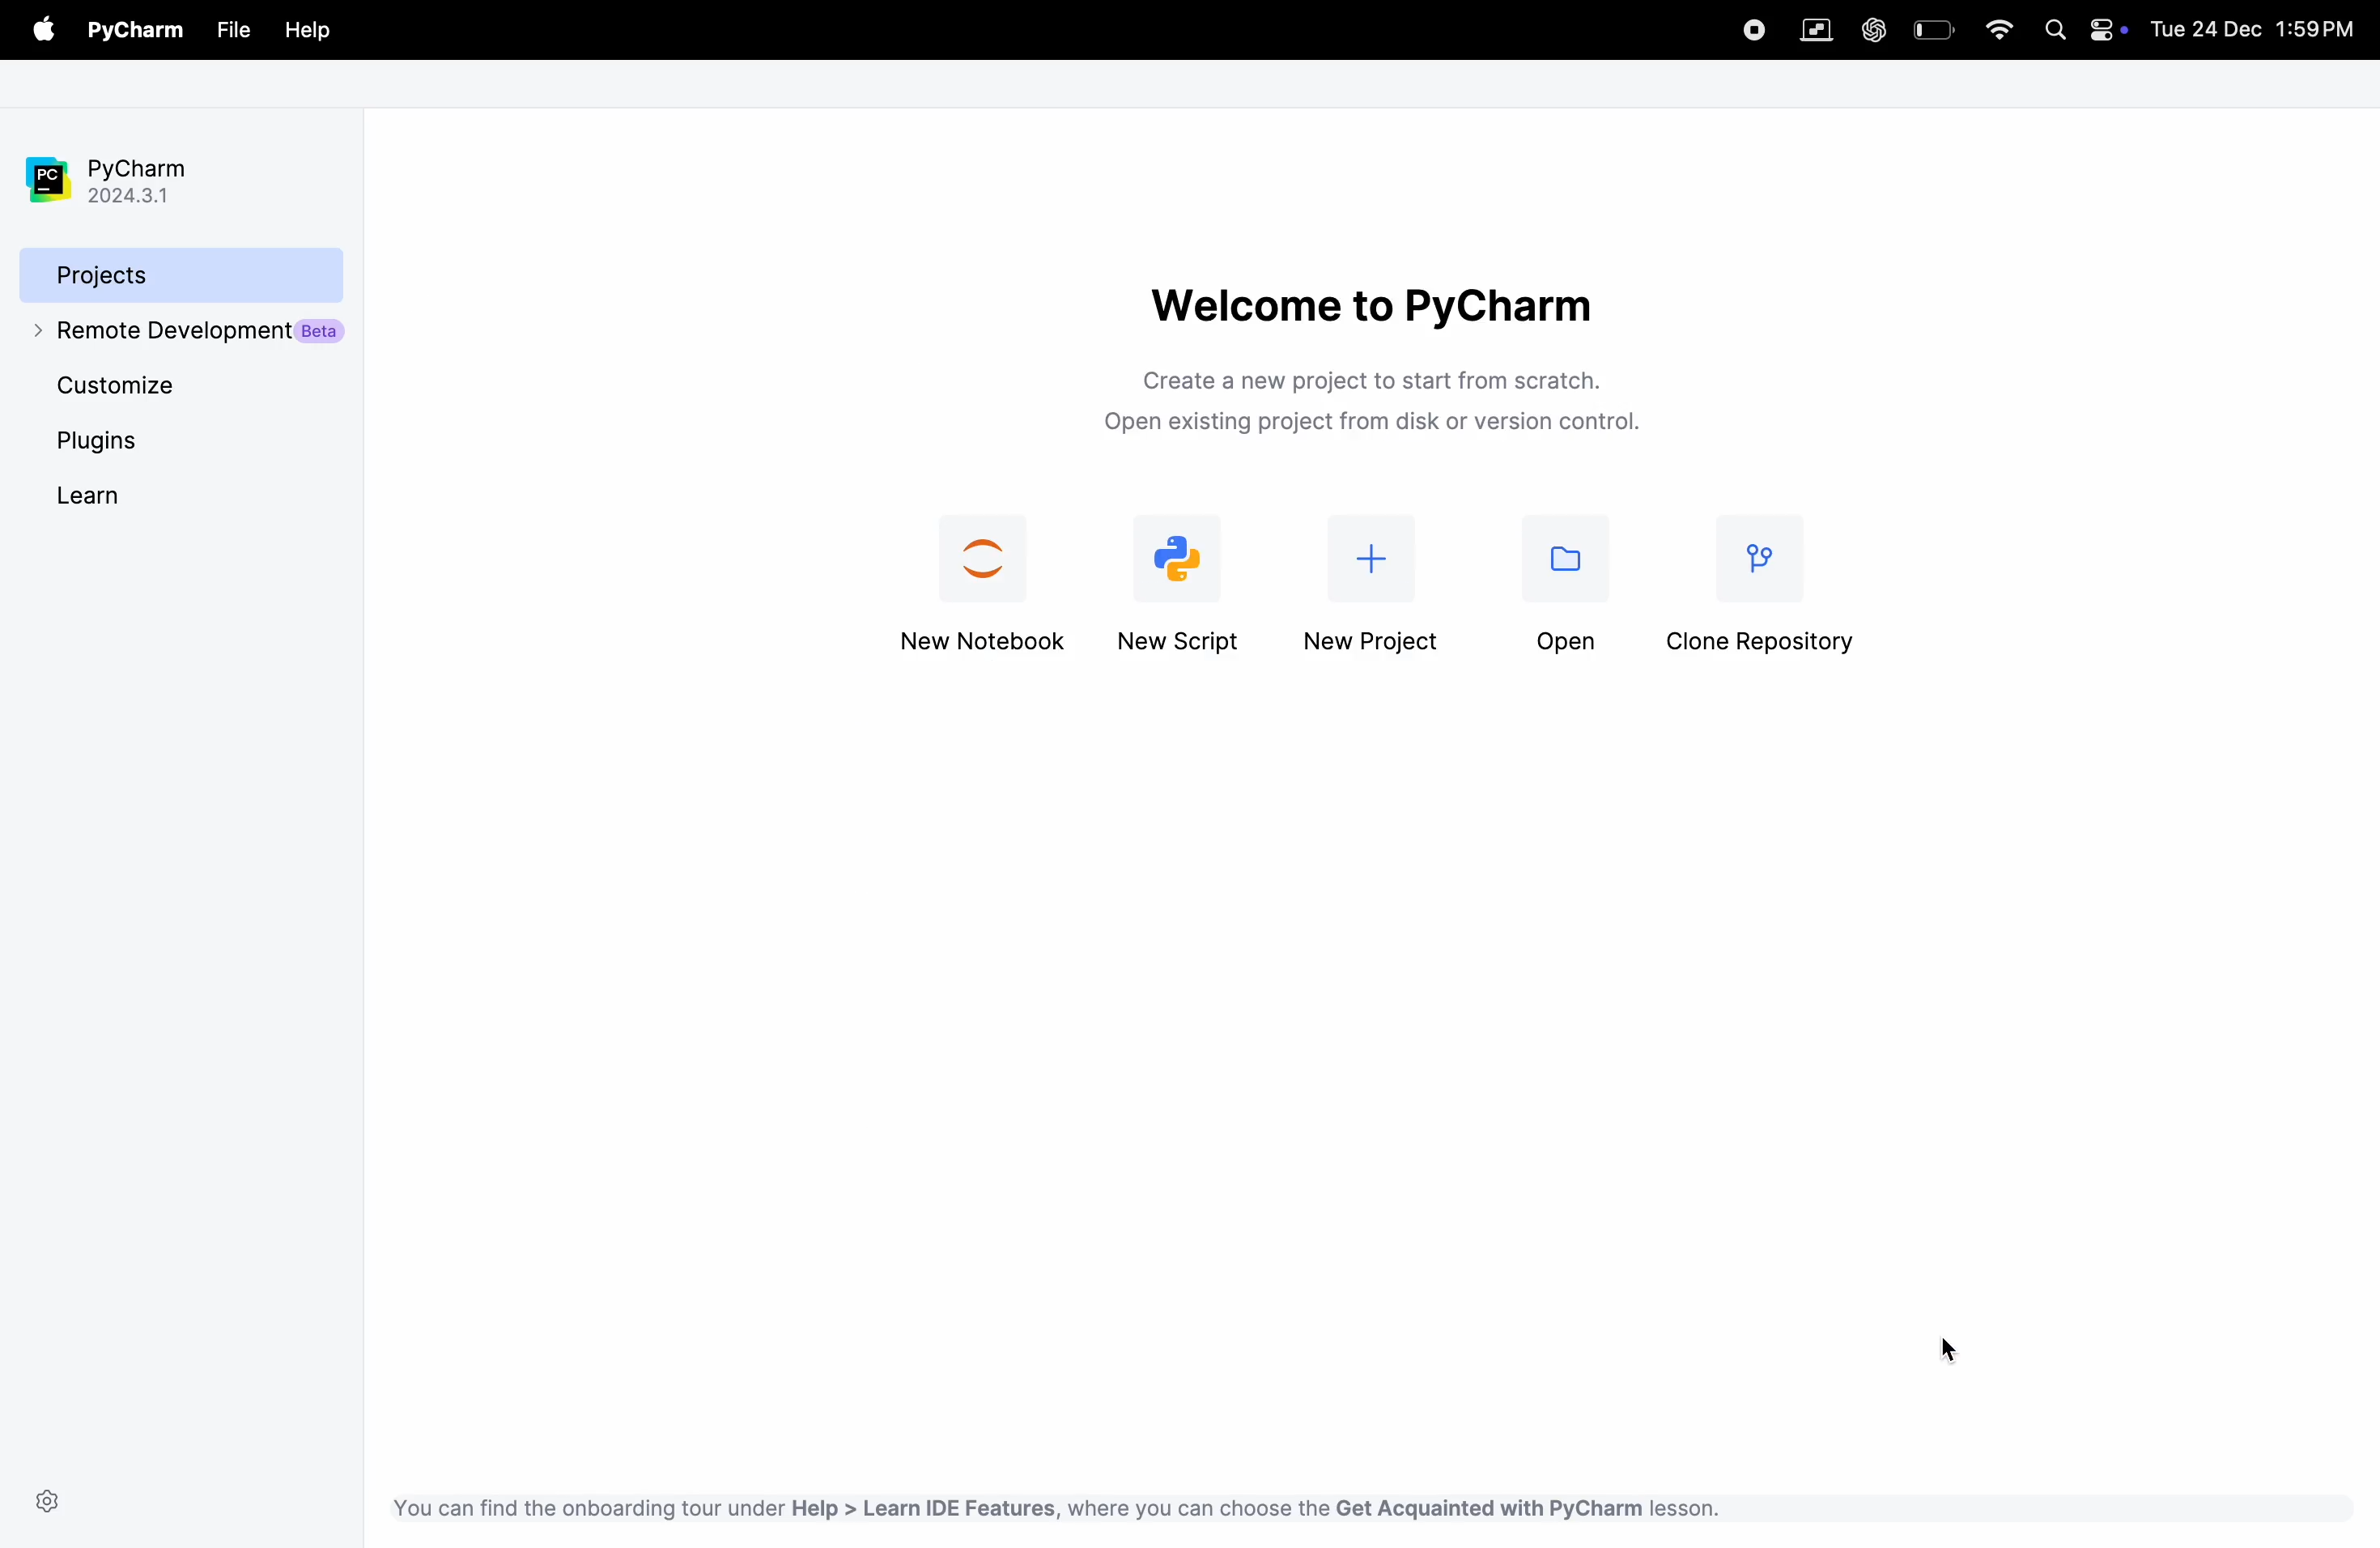 The image size is (2380, 1548). Describe the element at coordinates (180, 338) in the screenshot. I see `remote development` at that location.